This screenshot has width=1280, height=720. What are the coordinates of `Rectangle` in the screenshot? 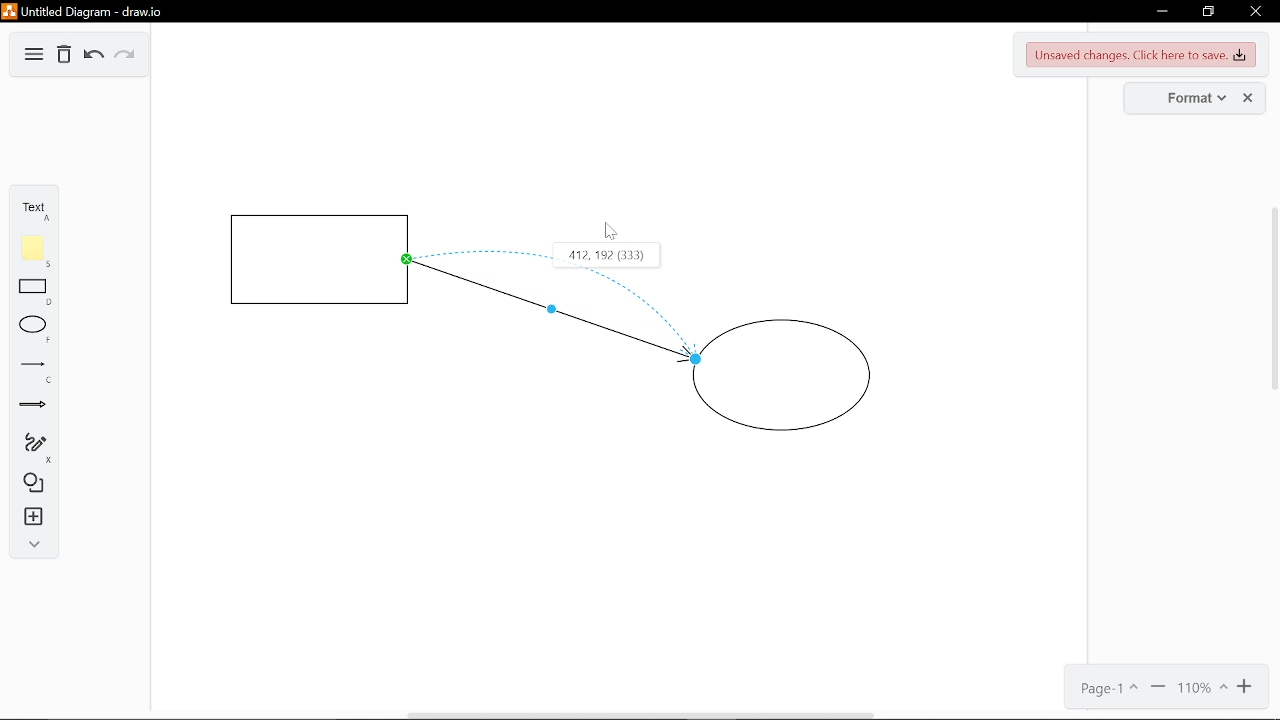 It's located at (32, 292).